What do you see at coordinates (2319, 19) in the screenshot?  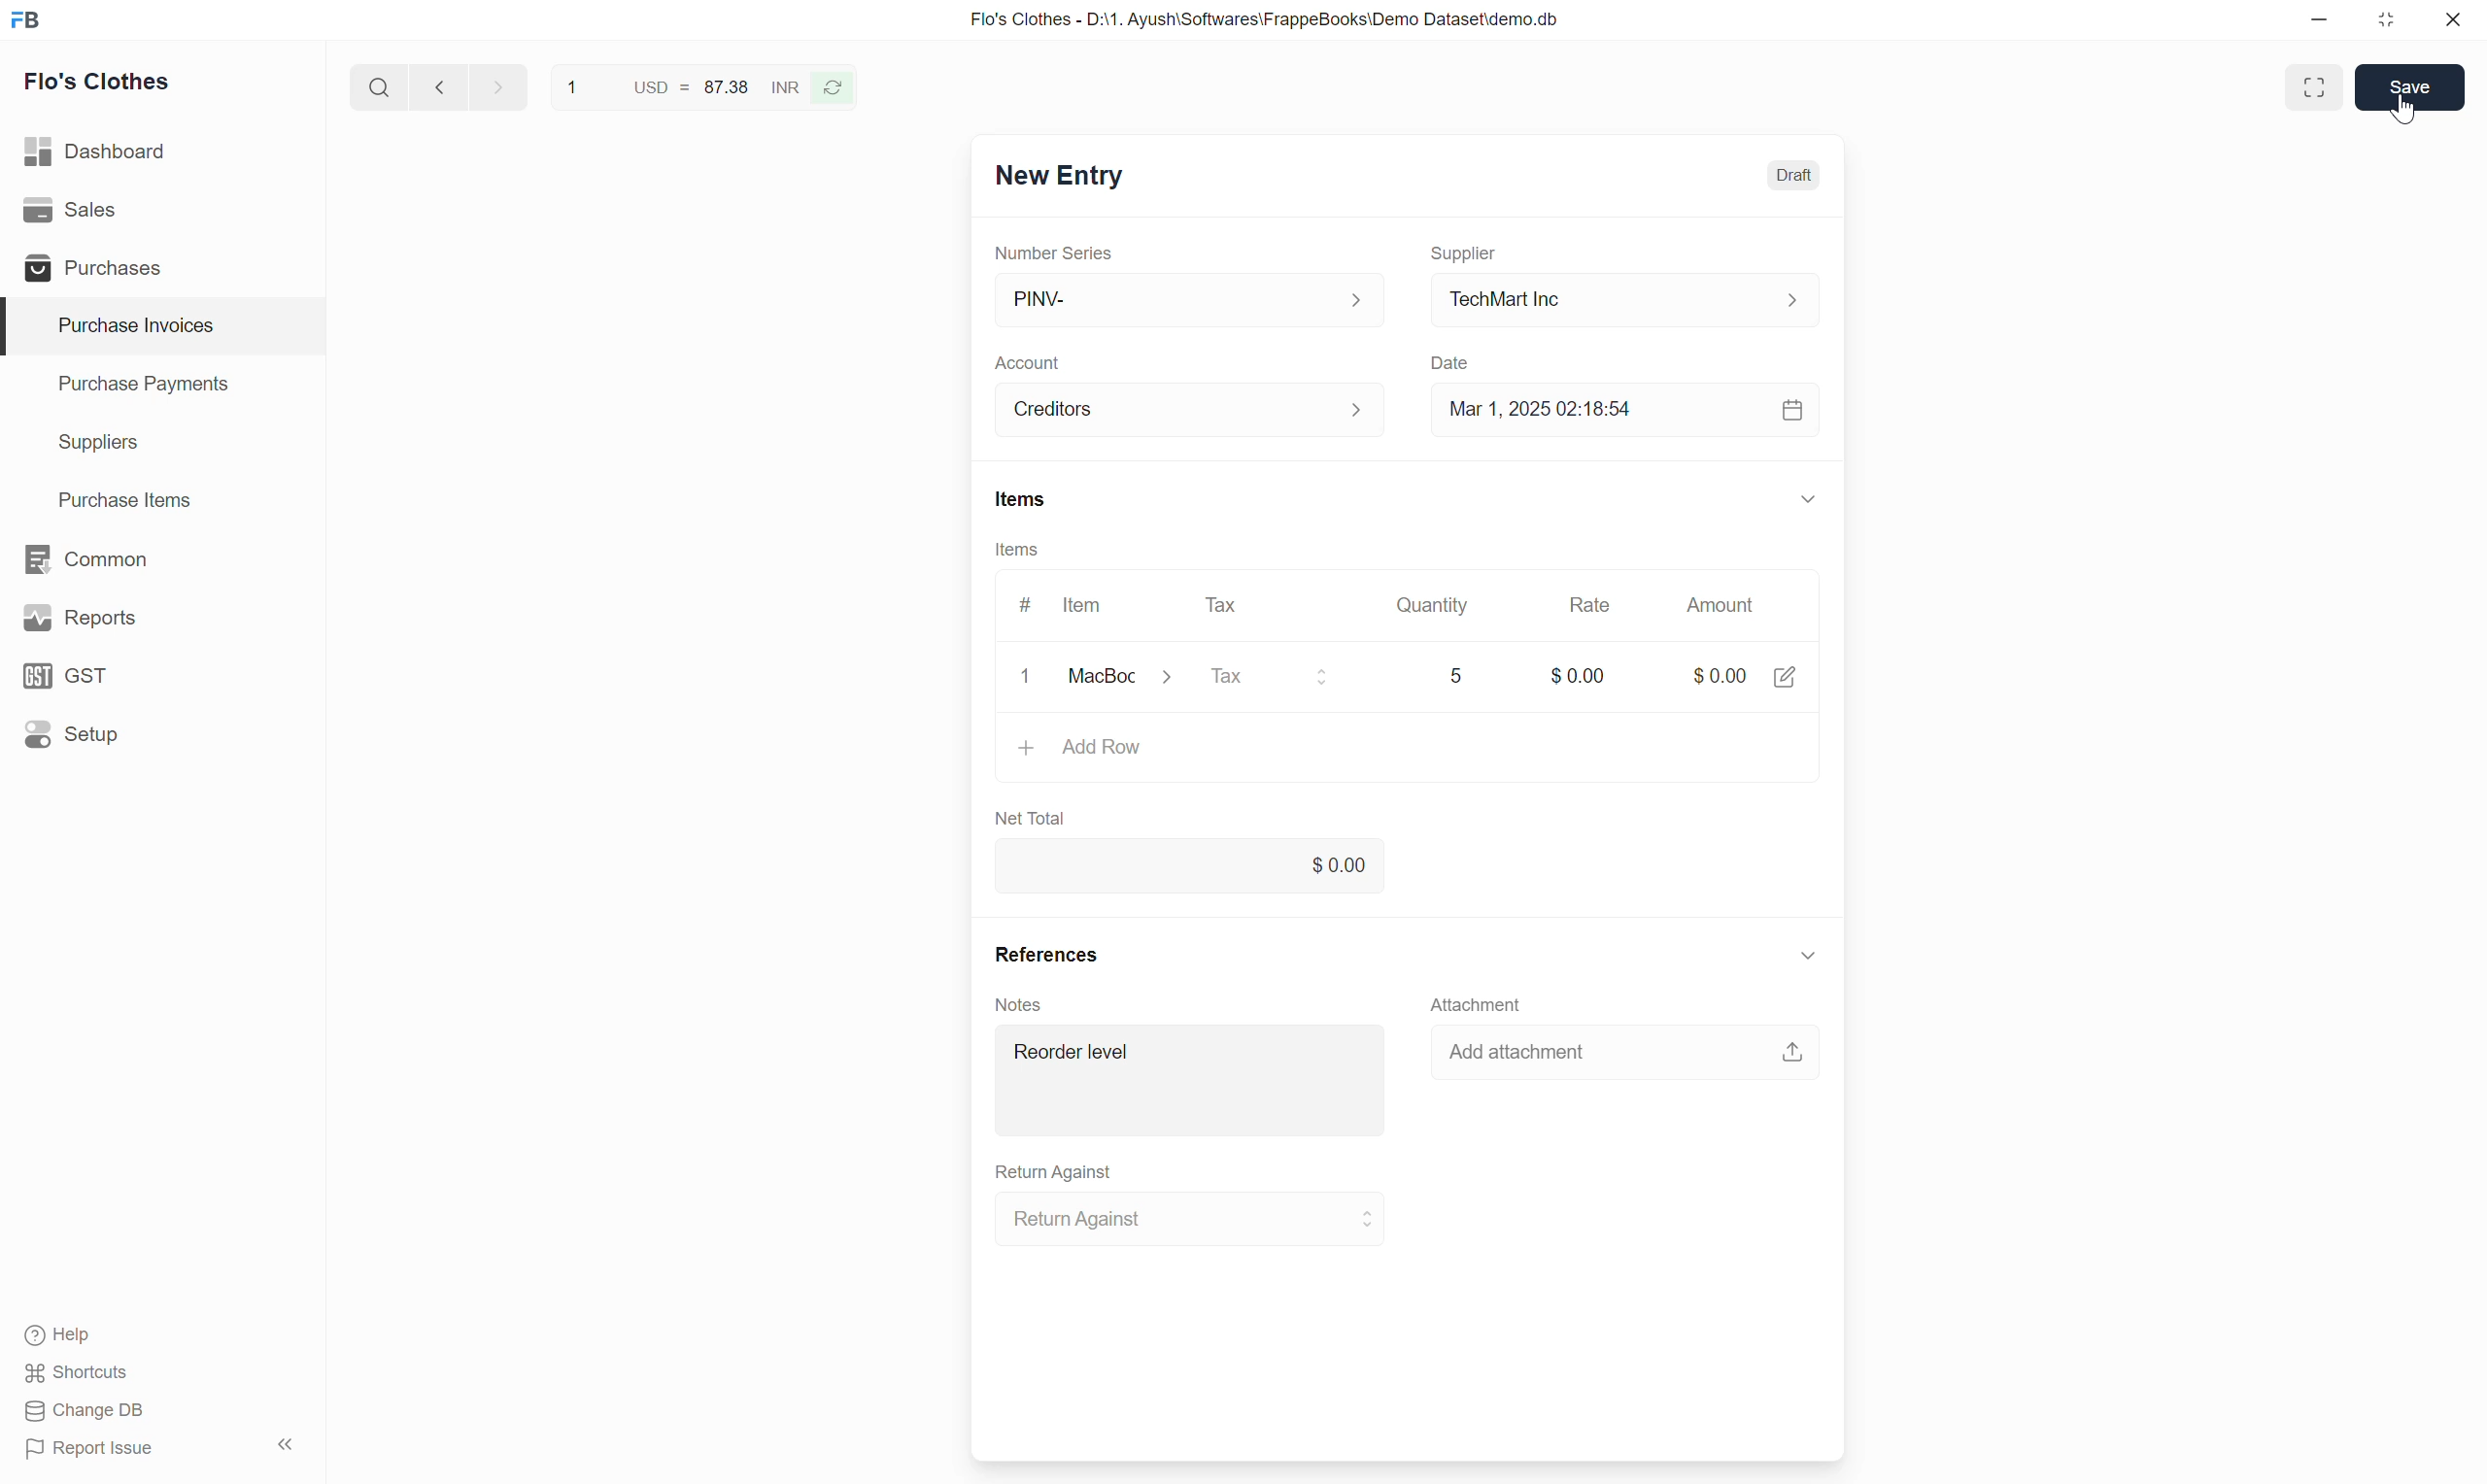 I see `Minimize` at bounding box center [2319, 19].